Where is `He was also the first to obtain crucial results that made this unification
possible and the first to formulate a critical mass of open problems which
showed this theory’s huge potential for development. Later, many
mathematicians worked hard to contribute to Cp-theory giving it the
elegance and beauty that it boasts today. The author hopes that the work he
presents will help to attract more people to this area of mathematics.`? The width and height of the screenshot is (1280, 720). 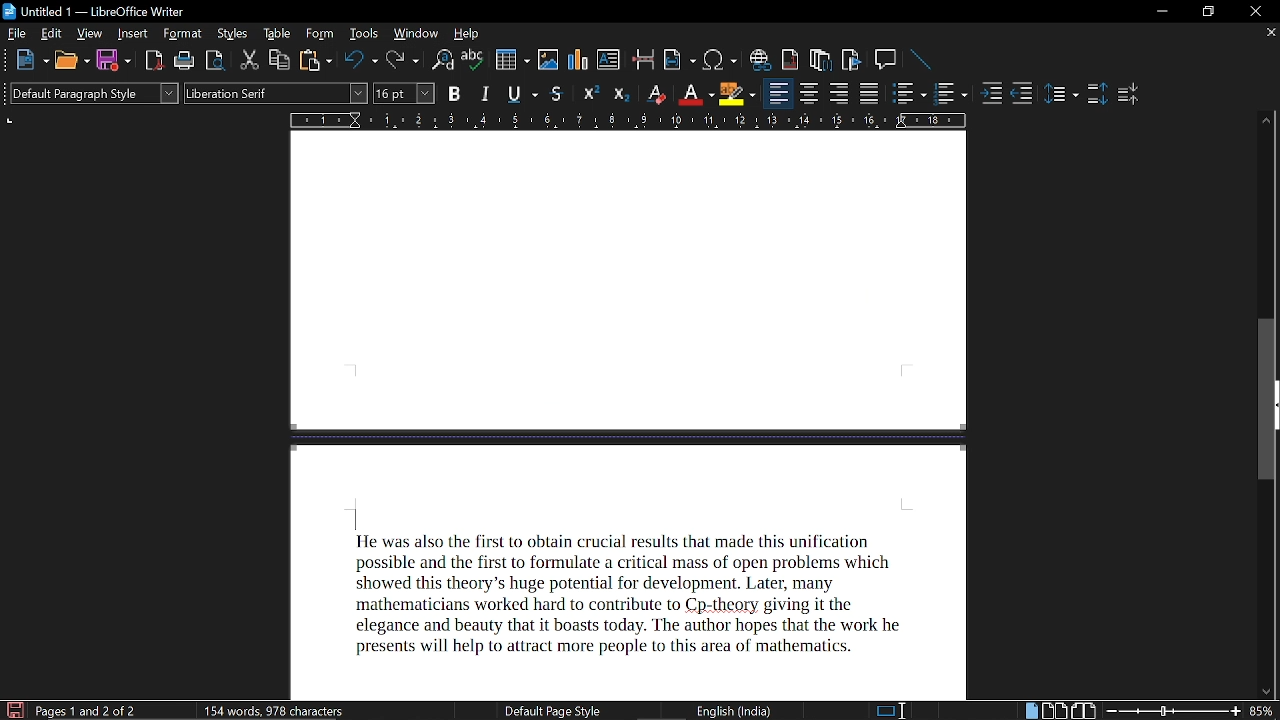 He was also the first to obtain crucial results that made this unification
possible and the first to formulate a critical mass of open problems which
showed this theory’s huge potential for development. Later, many
mathematicians worked hard to contribute to Cp-theory giving it the
elegance and beauty that it boasts today. The author hopes that the work he
presents will help to attract more people to this area of mathematics. is located at coordinates (630, 598).